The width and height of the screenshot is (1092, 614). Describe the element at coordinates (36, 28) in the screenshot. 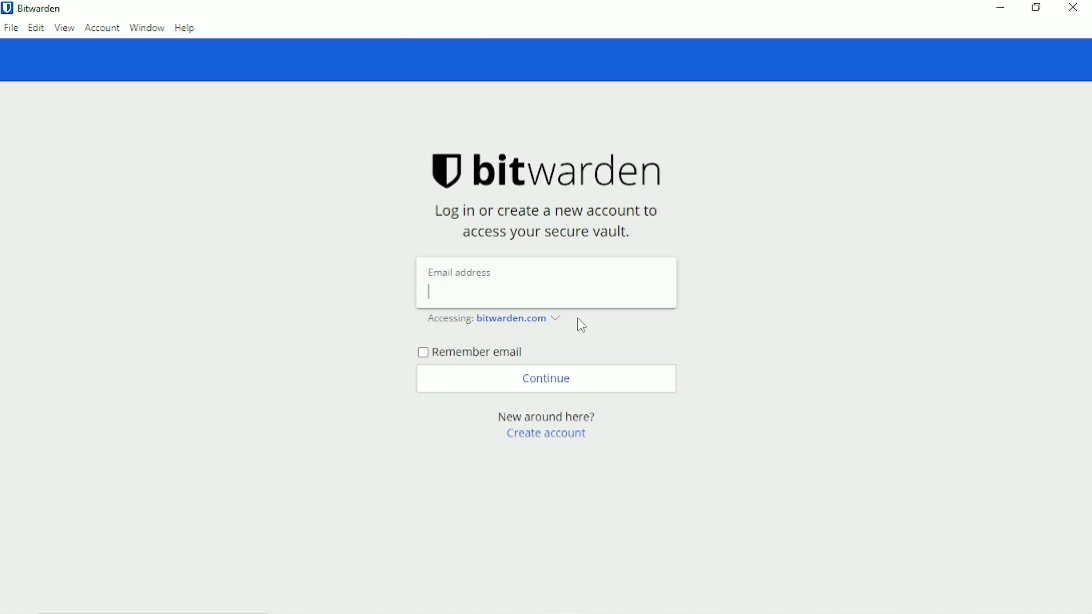

I see `Edit` at that location.